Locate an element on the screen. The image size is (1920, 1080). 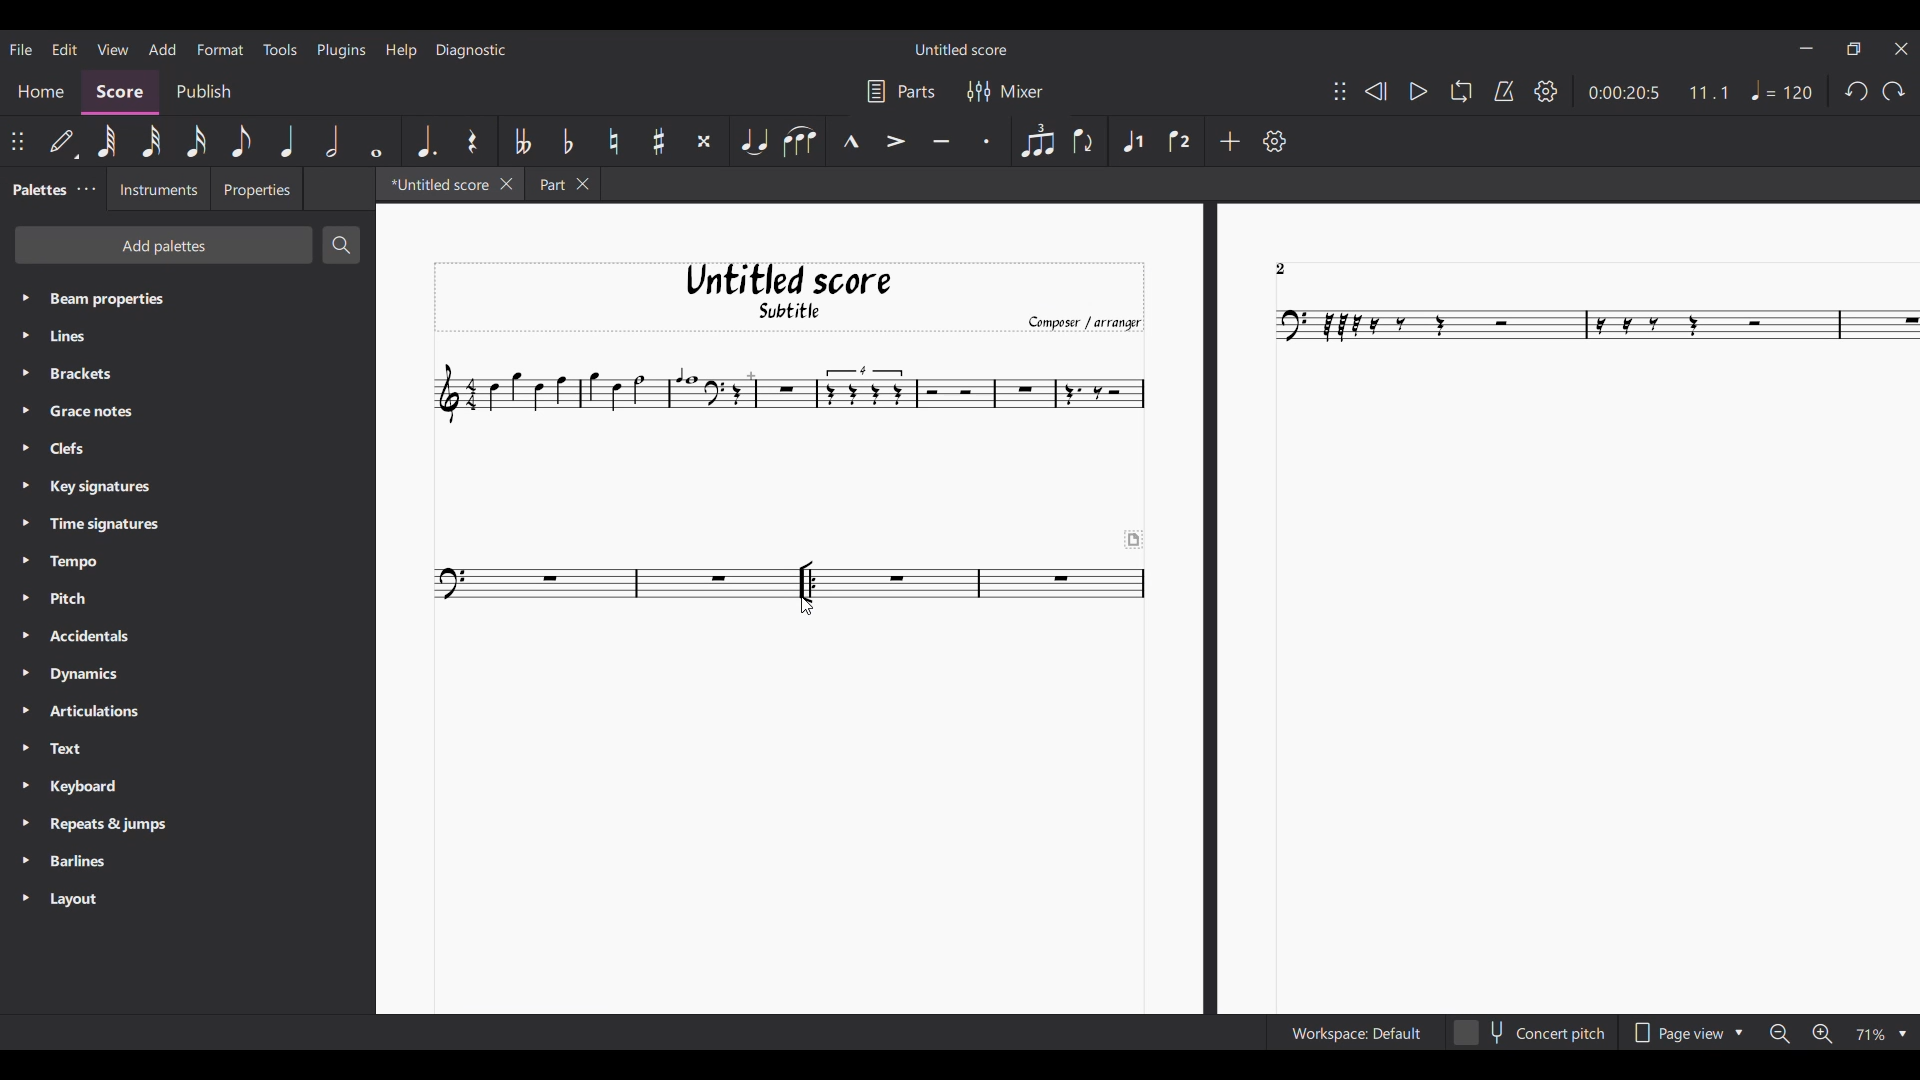
Page view options is located at coordinates (1688, 1034).